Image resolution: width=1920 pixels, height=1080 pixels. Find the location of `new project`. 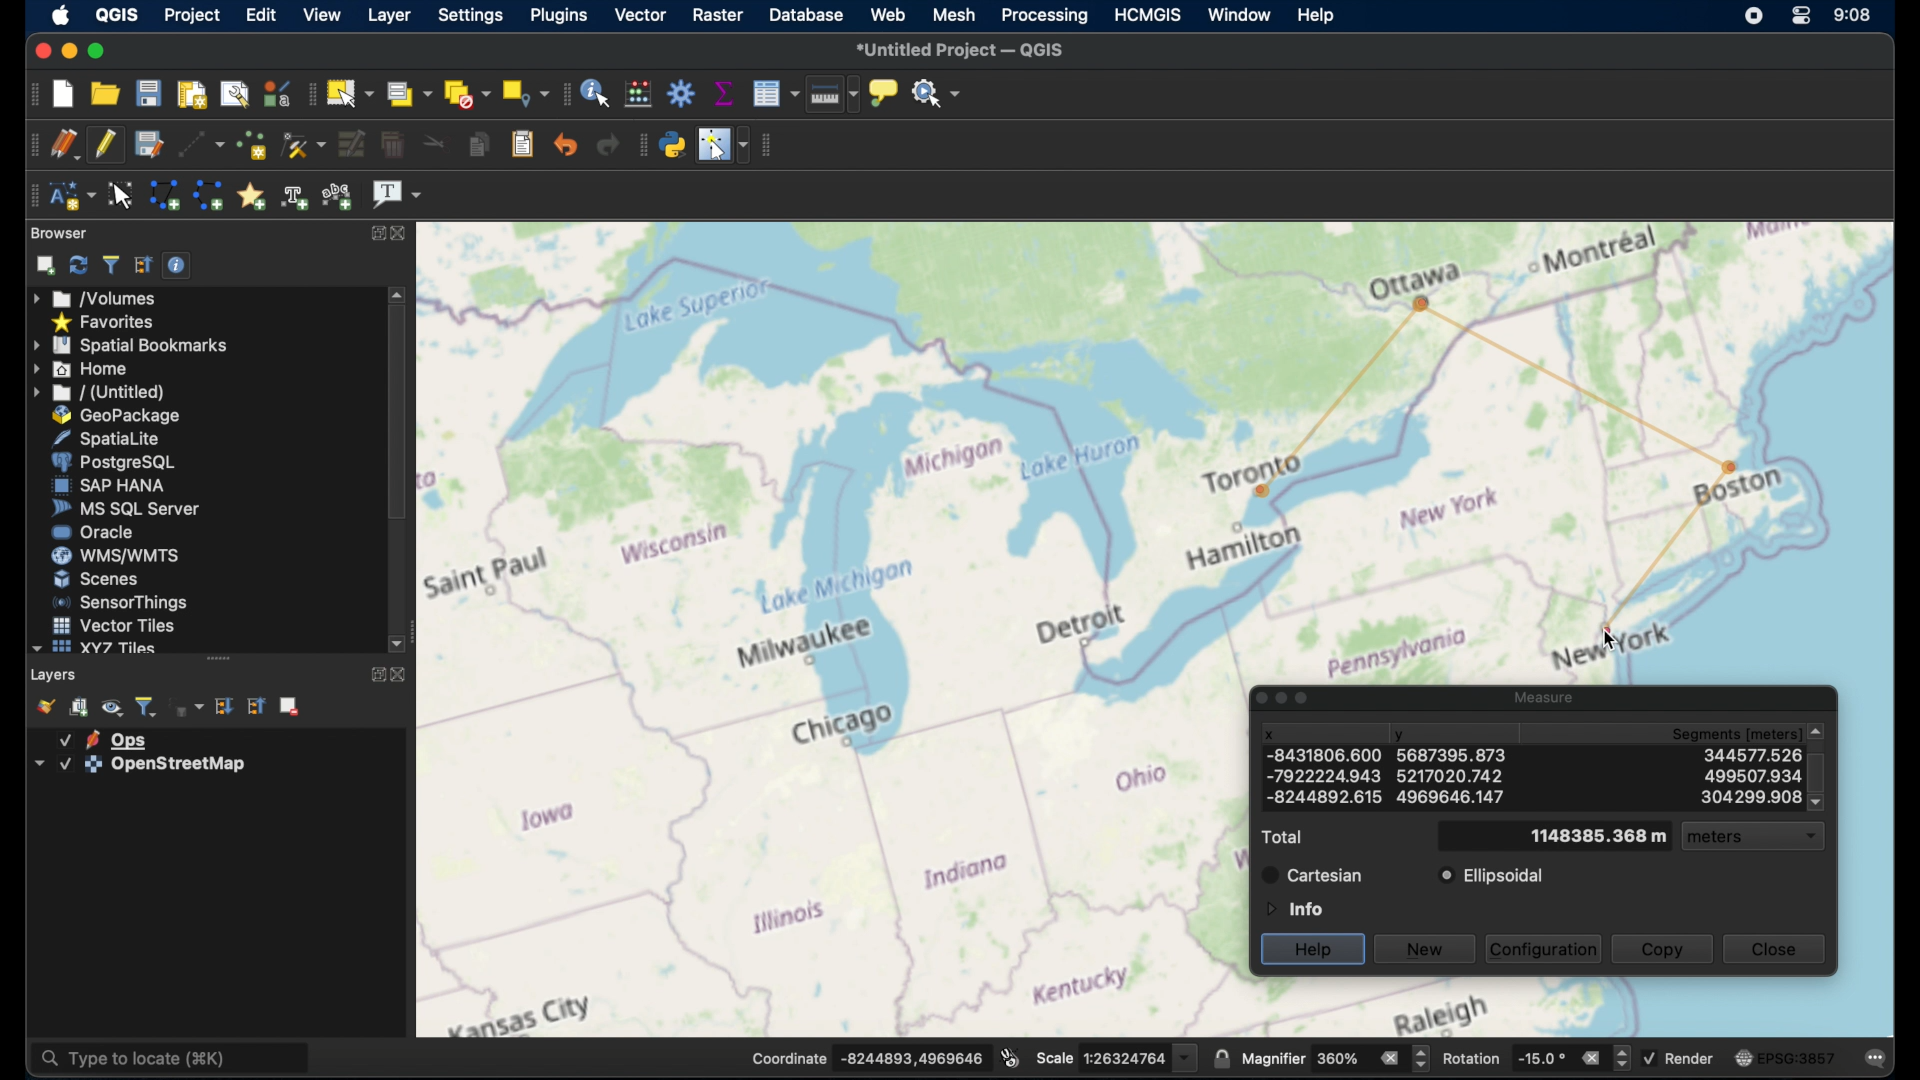

new project is located at coordinates (65, 92).